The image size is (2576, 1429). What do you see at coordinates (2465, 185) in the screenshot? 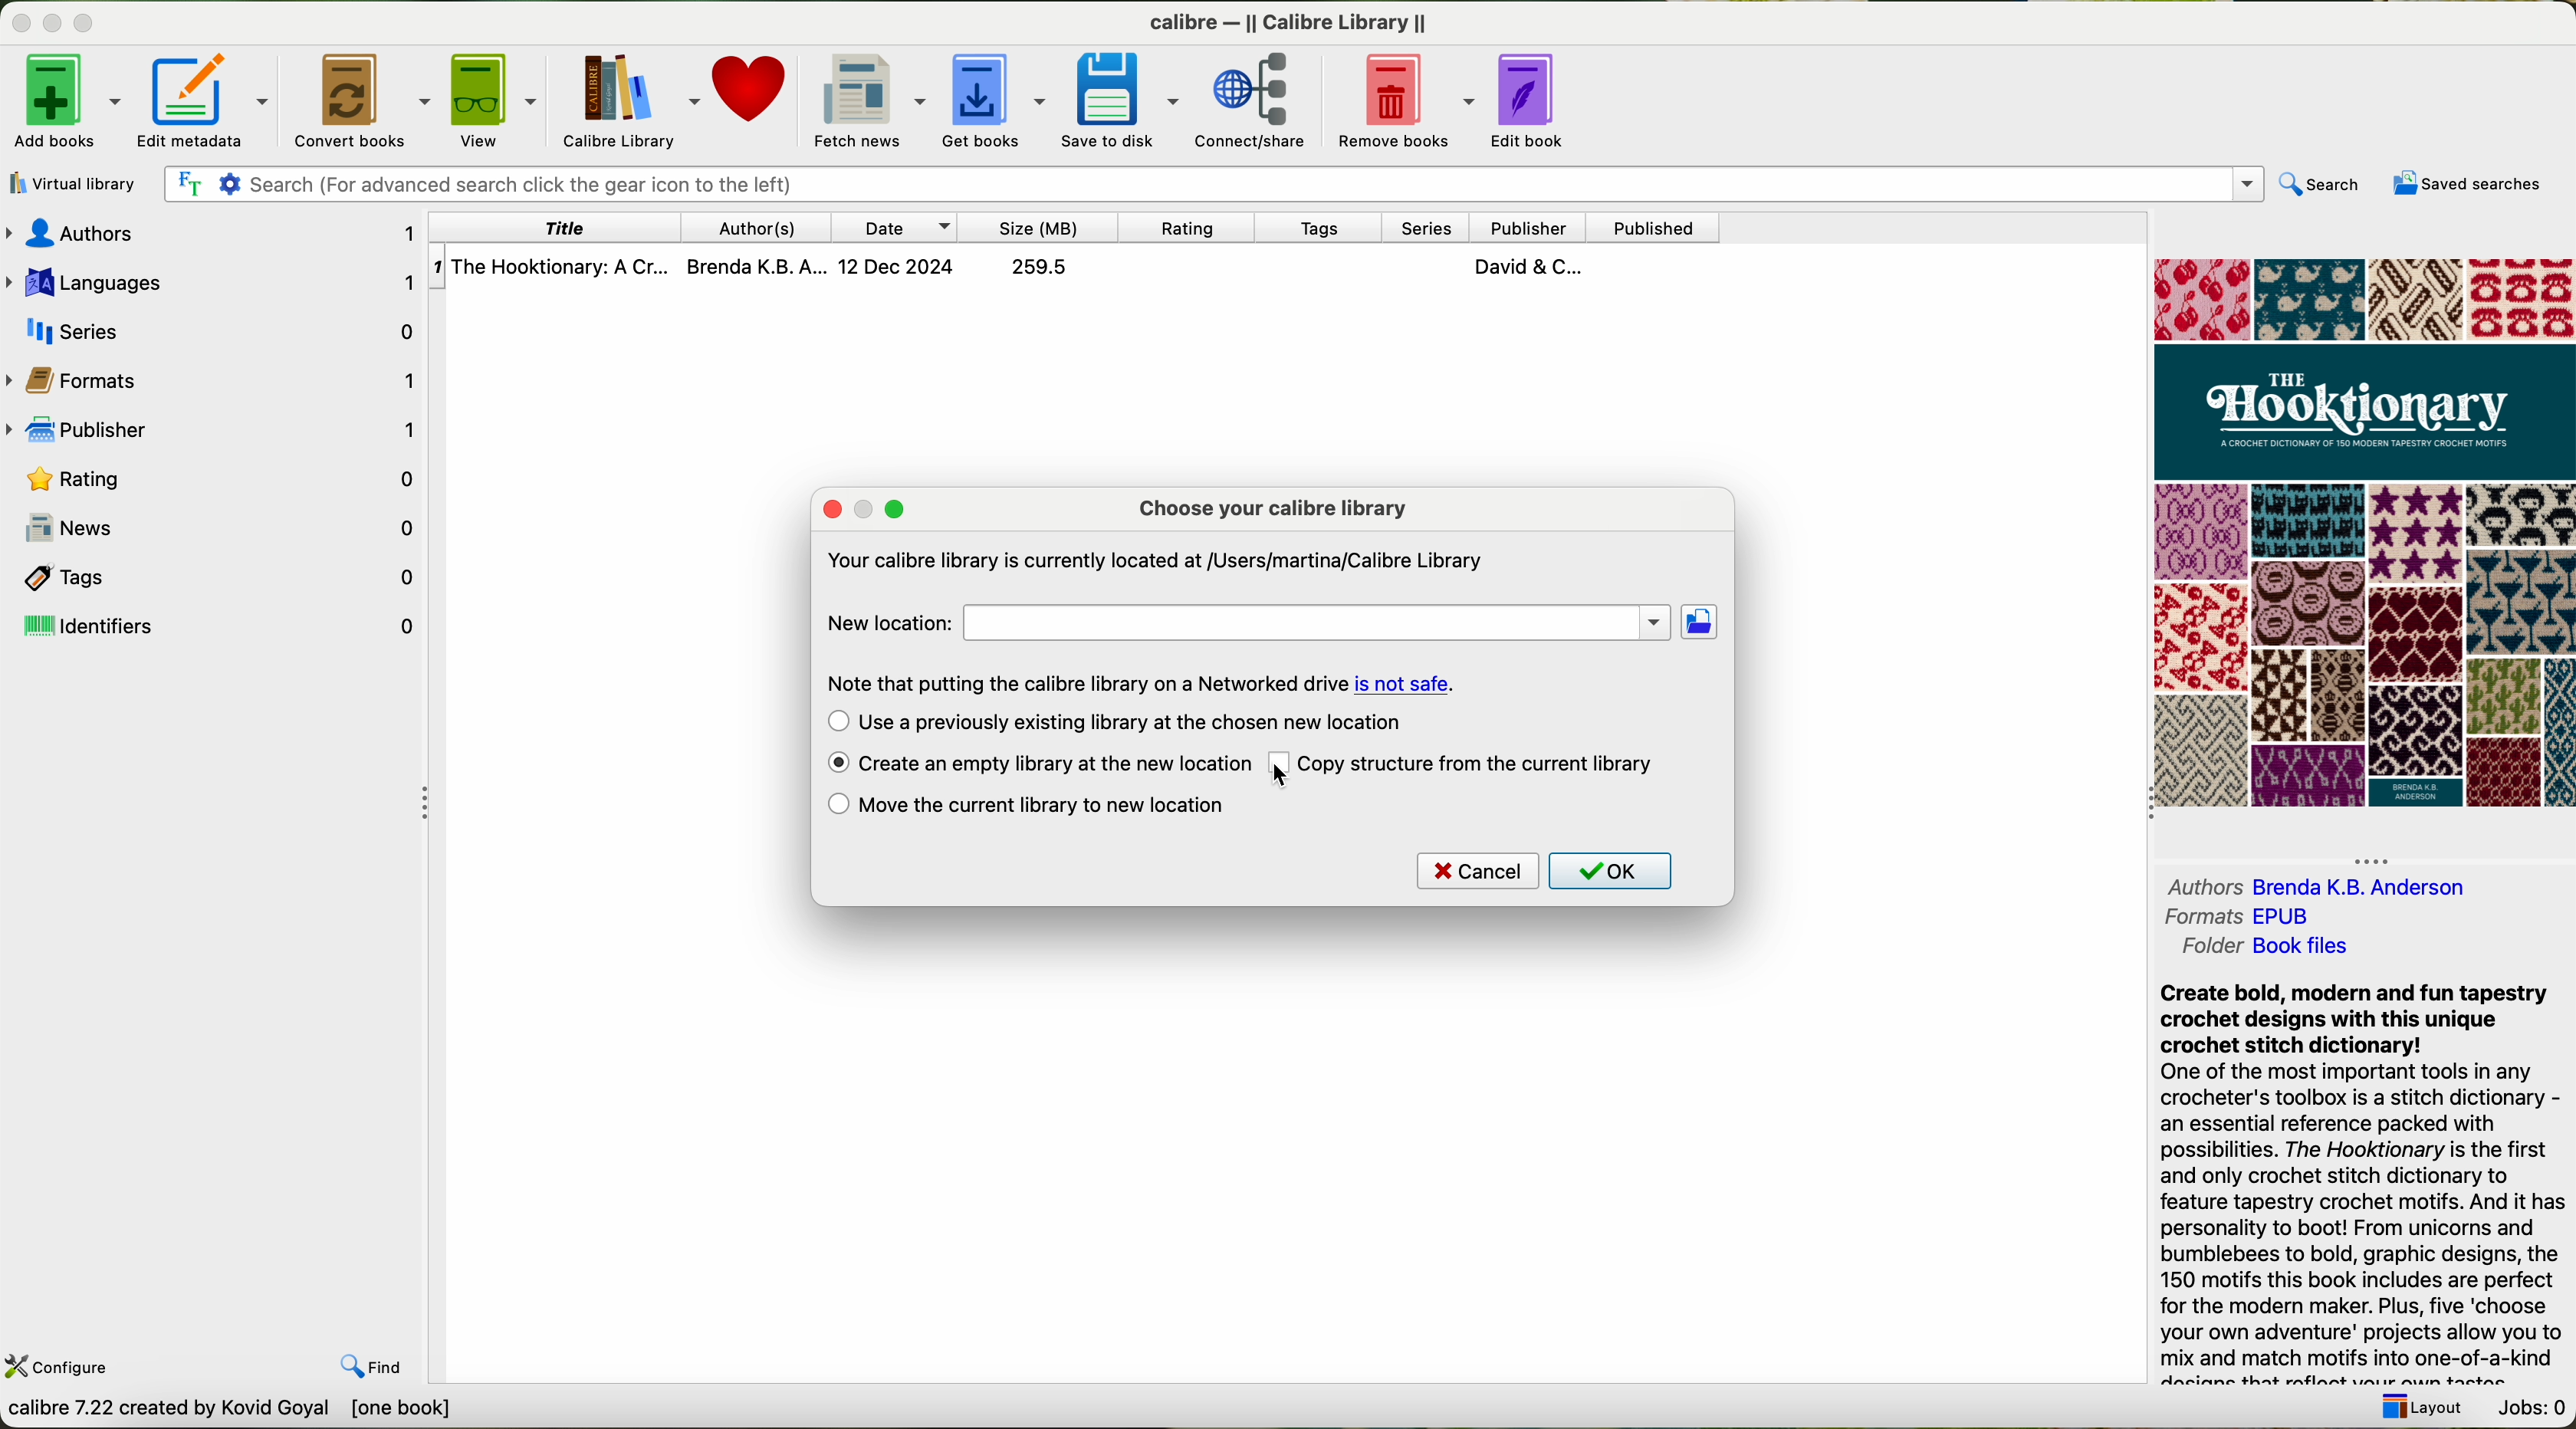
I see `saved searches` at bounding box center [2465, 185].